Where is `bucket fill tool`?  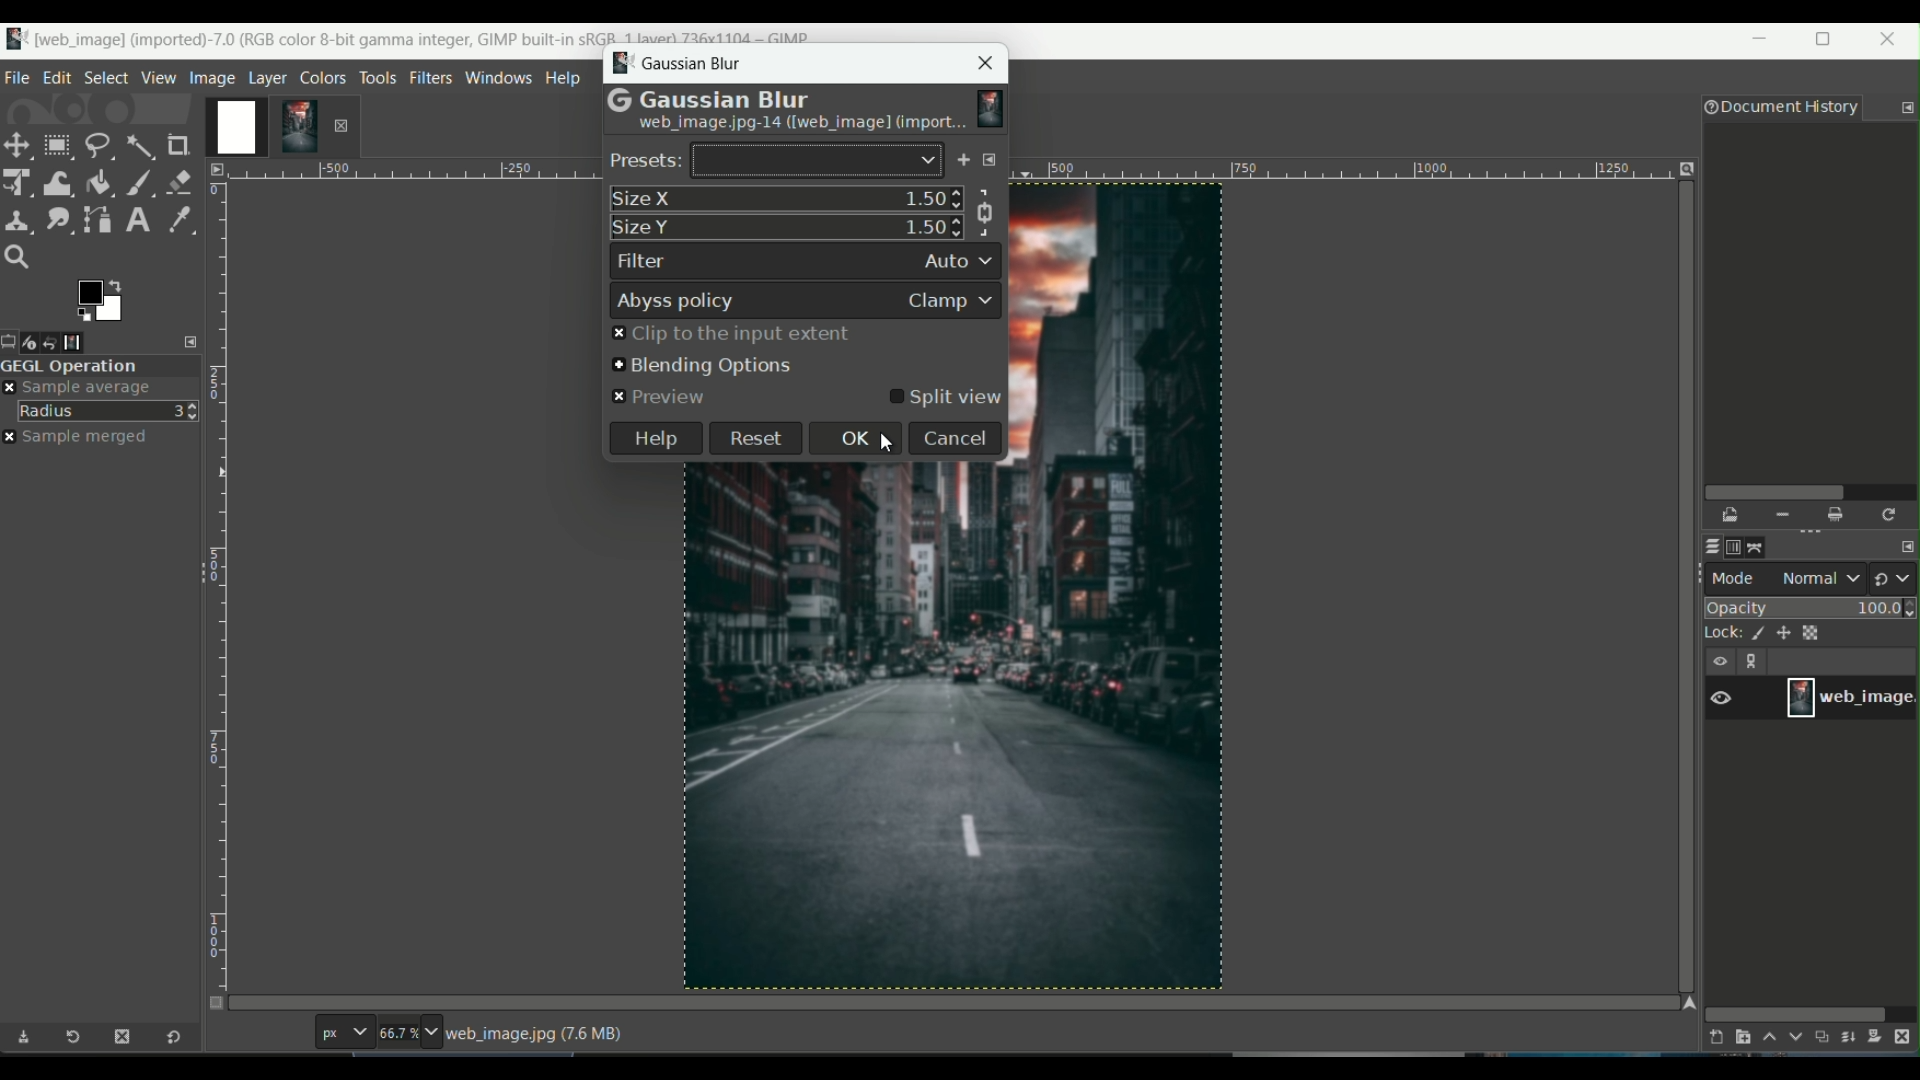 bucket fill tool is located at coordinates (99, 181).